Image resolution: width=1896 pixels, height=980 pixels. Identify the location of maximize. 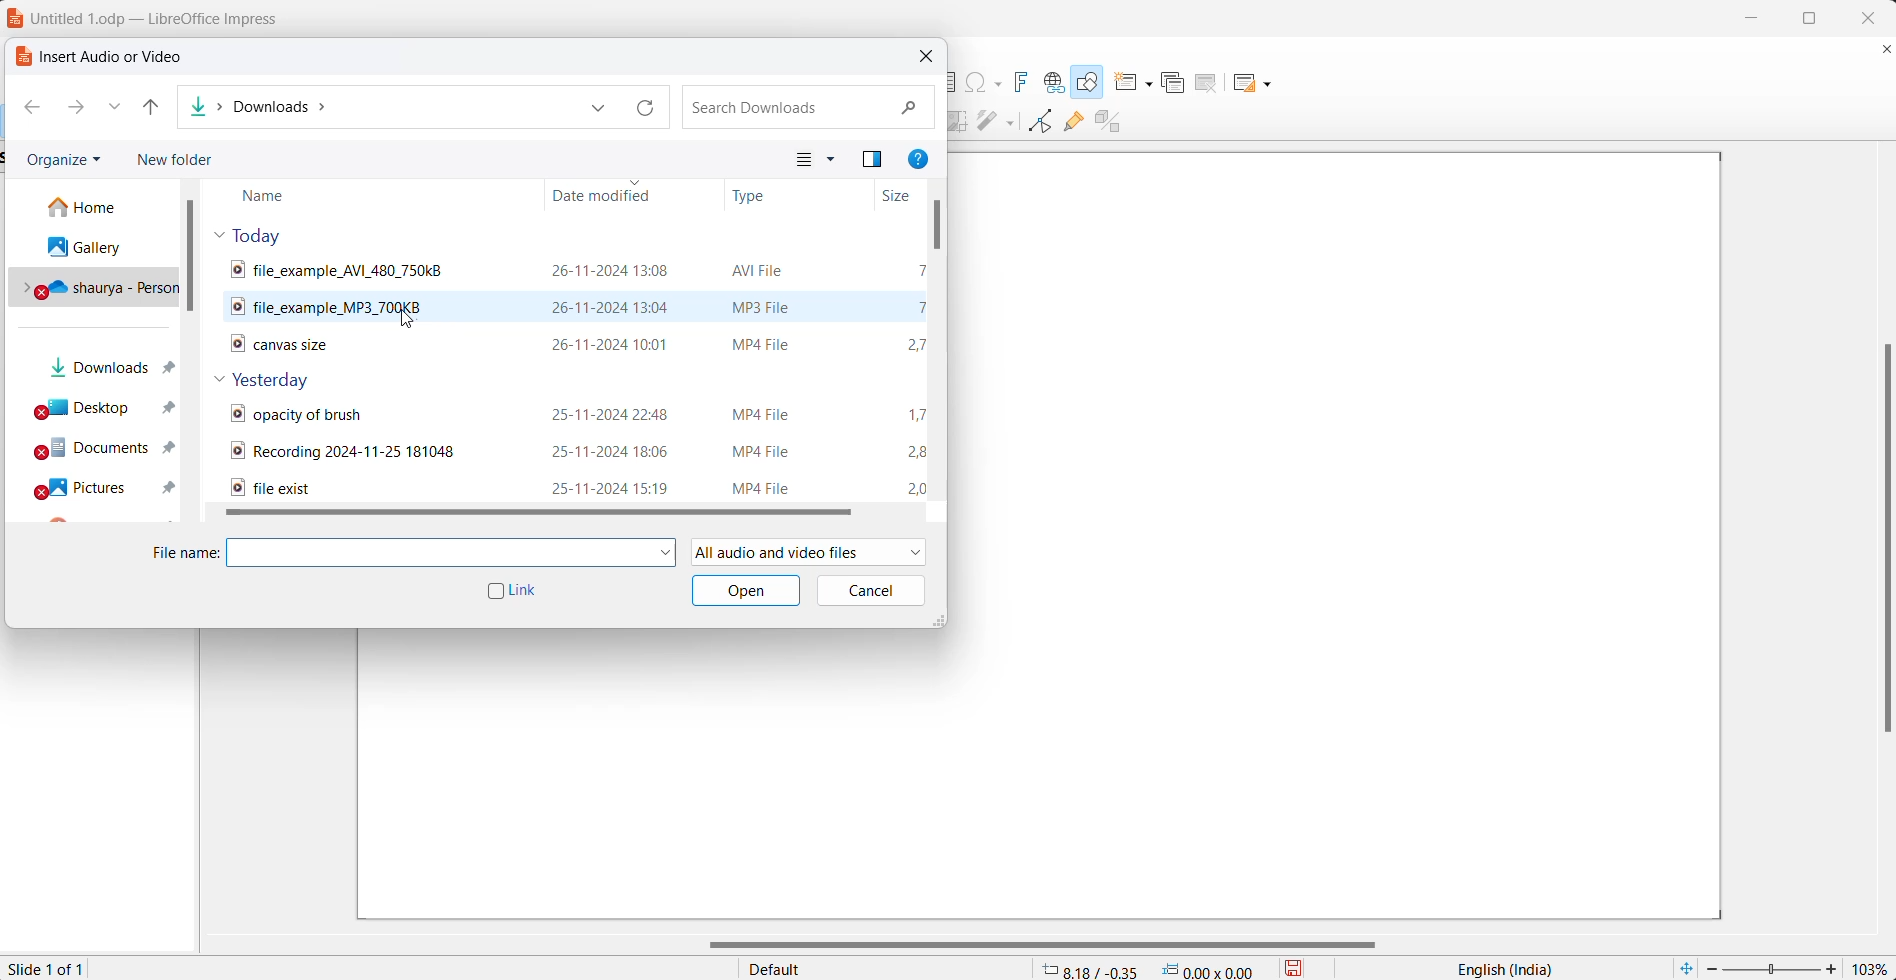
(1816, 20).